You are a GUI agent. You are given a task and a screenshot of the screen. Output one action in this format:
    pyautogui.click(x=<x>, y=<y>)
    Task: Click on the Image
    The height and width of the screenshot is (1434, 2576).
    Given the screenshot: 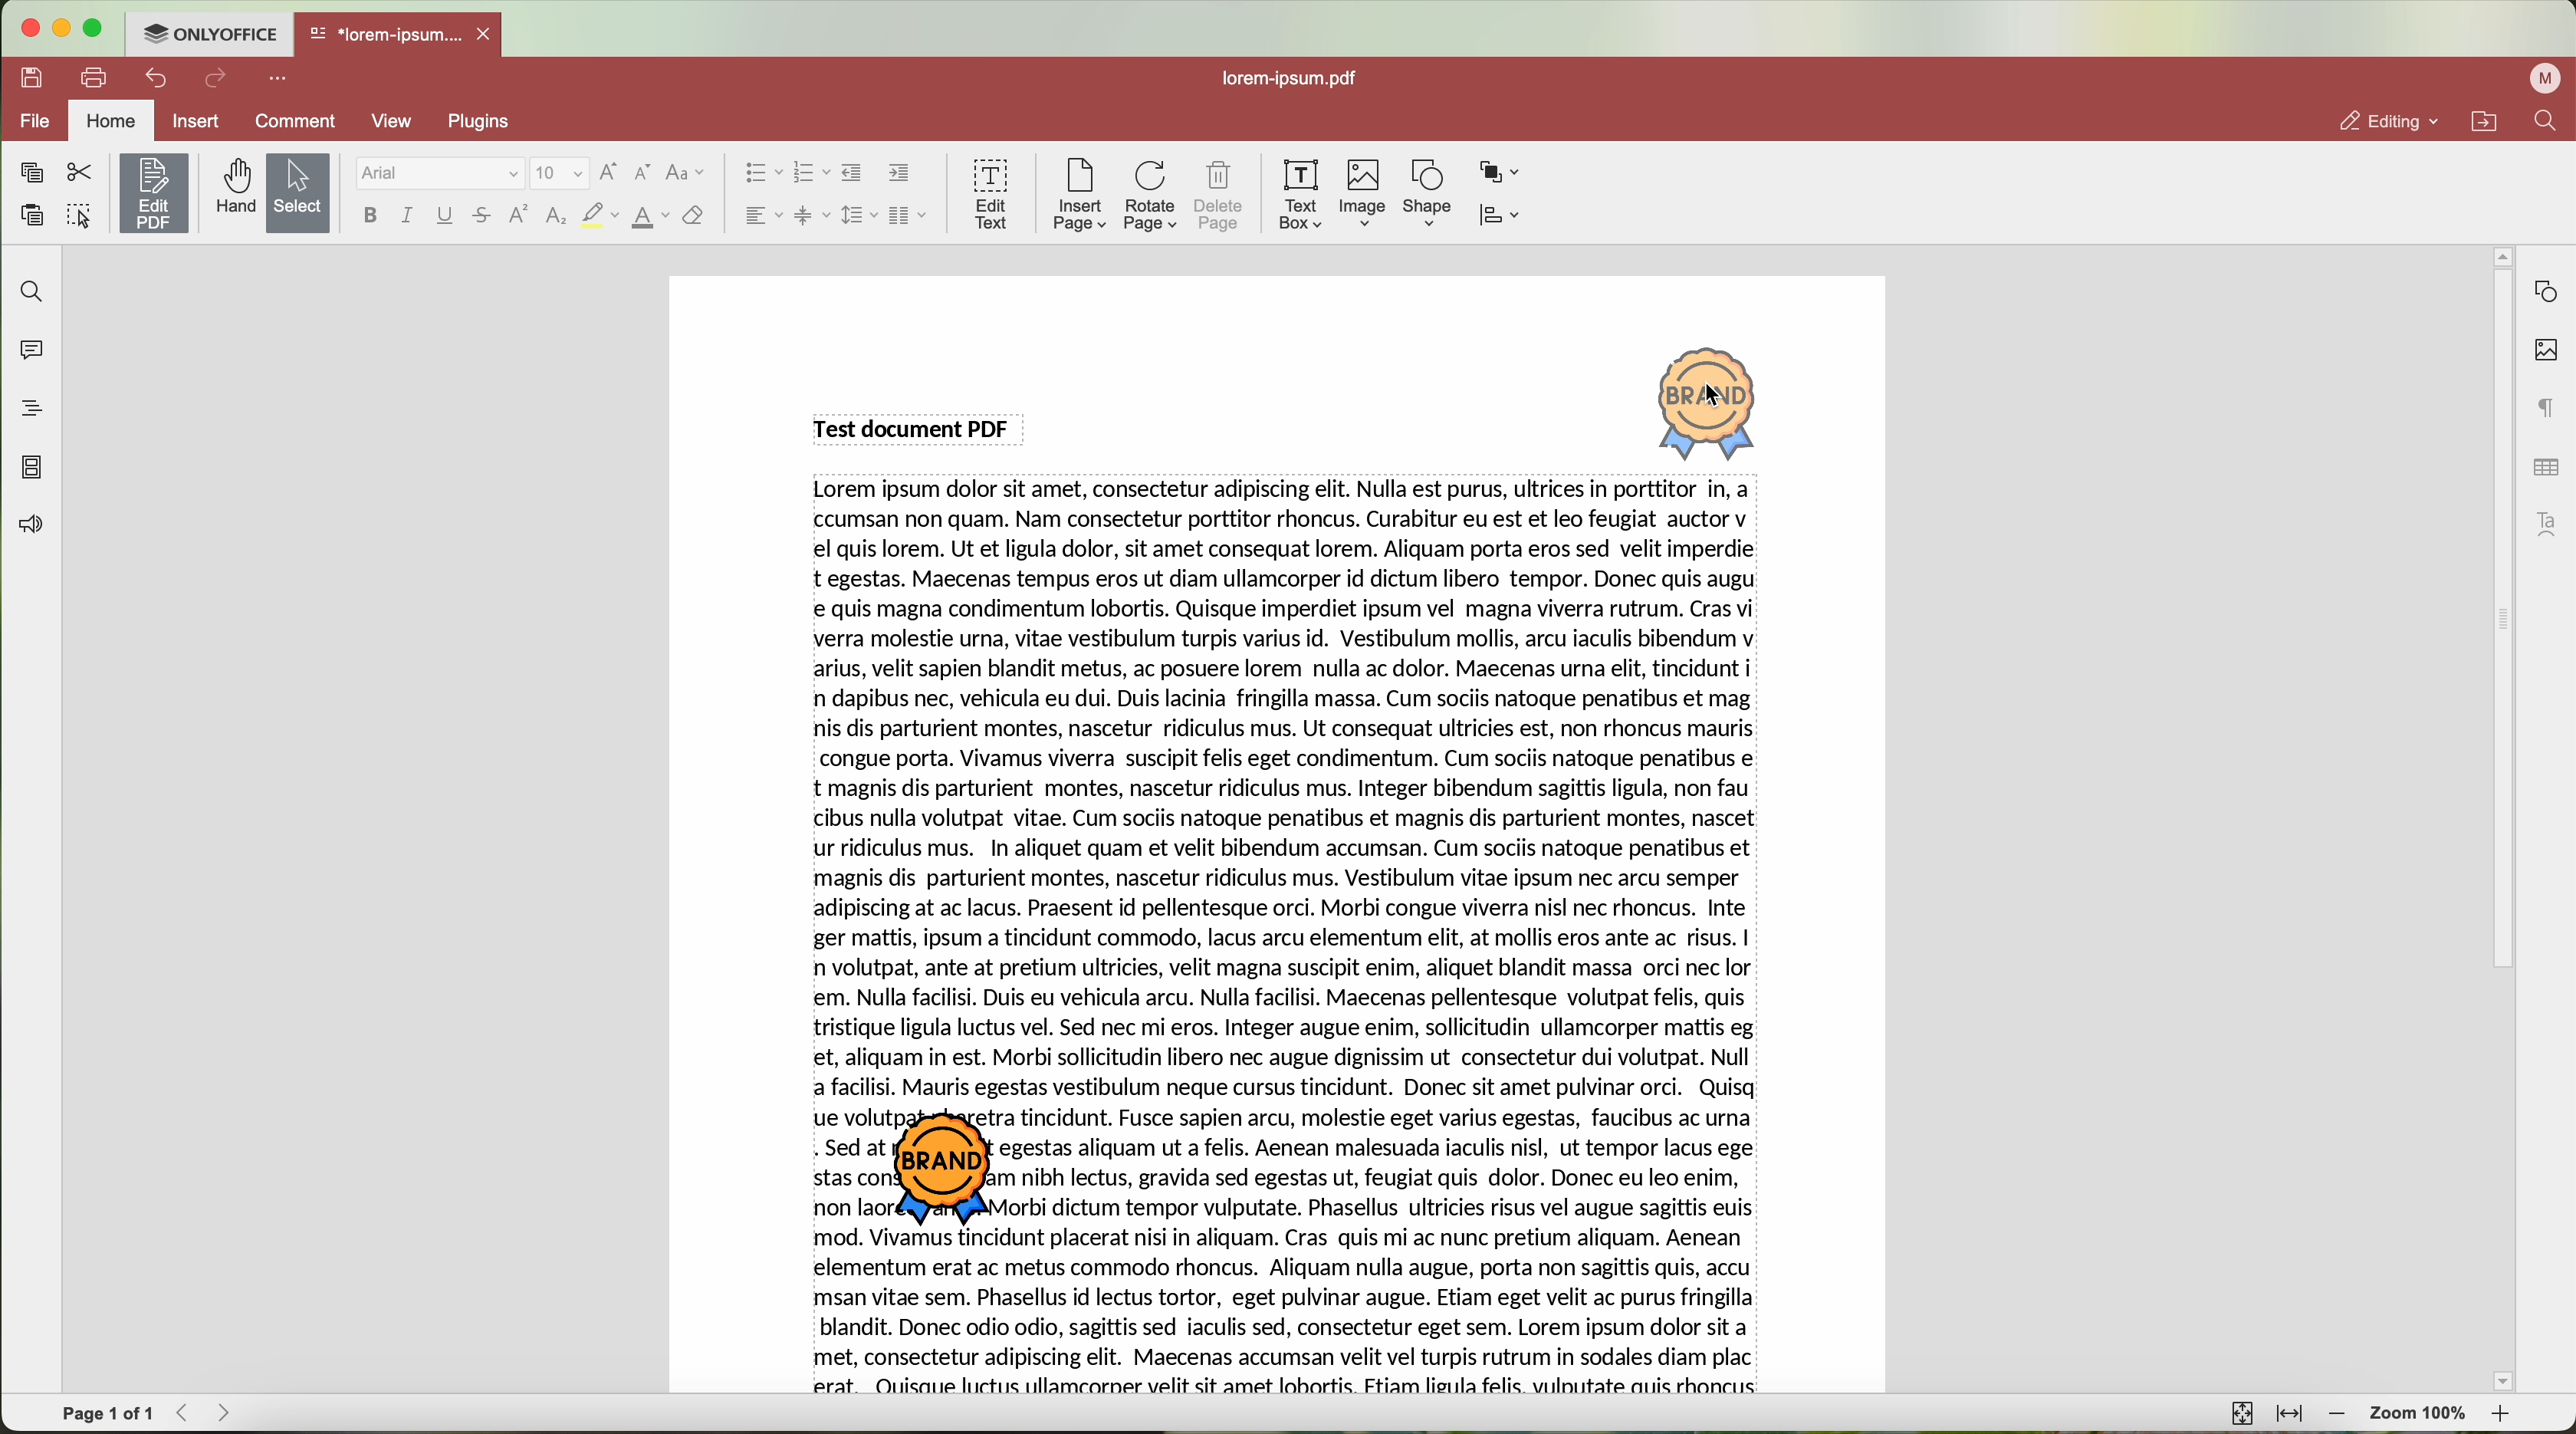 What is the action you would take?
    pyautogui.click(x=1710, y=401)
    